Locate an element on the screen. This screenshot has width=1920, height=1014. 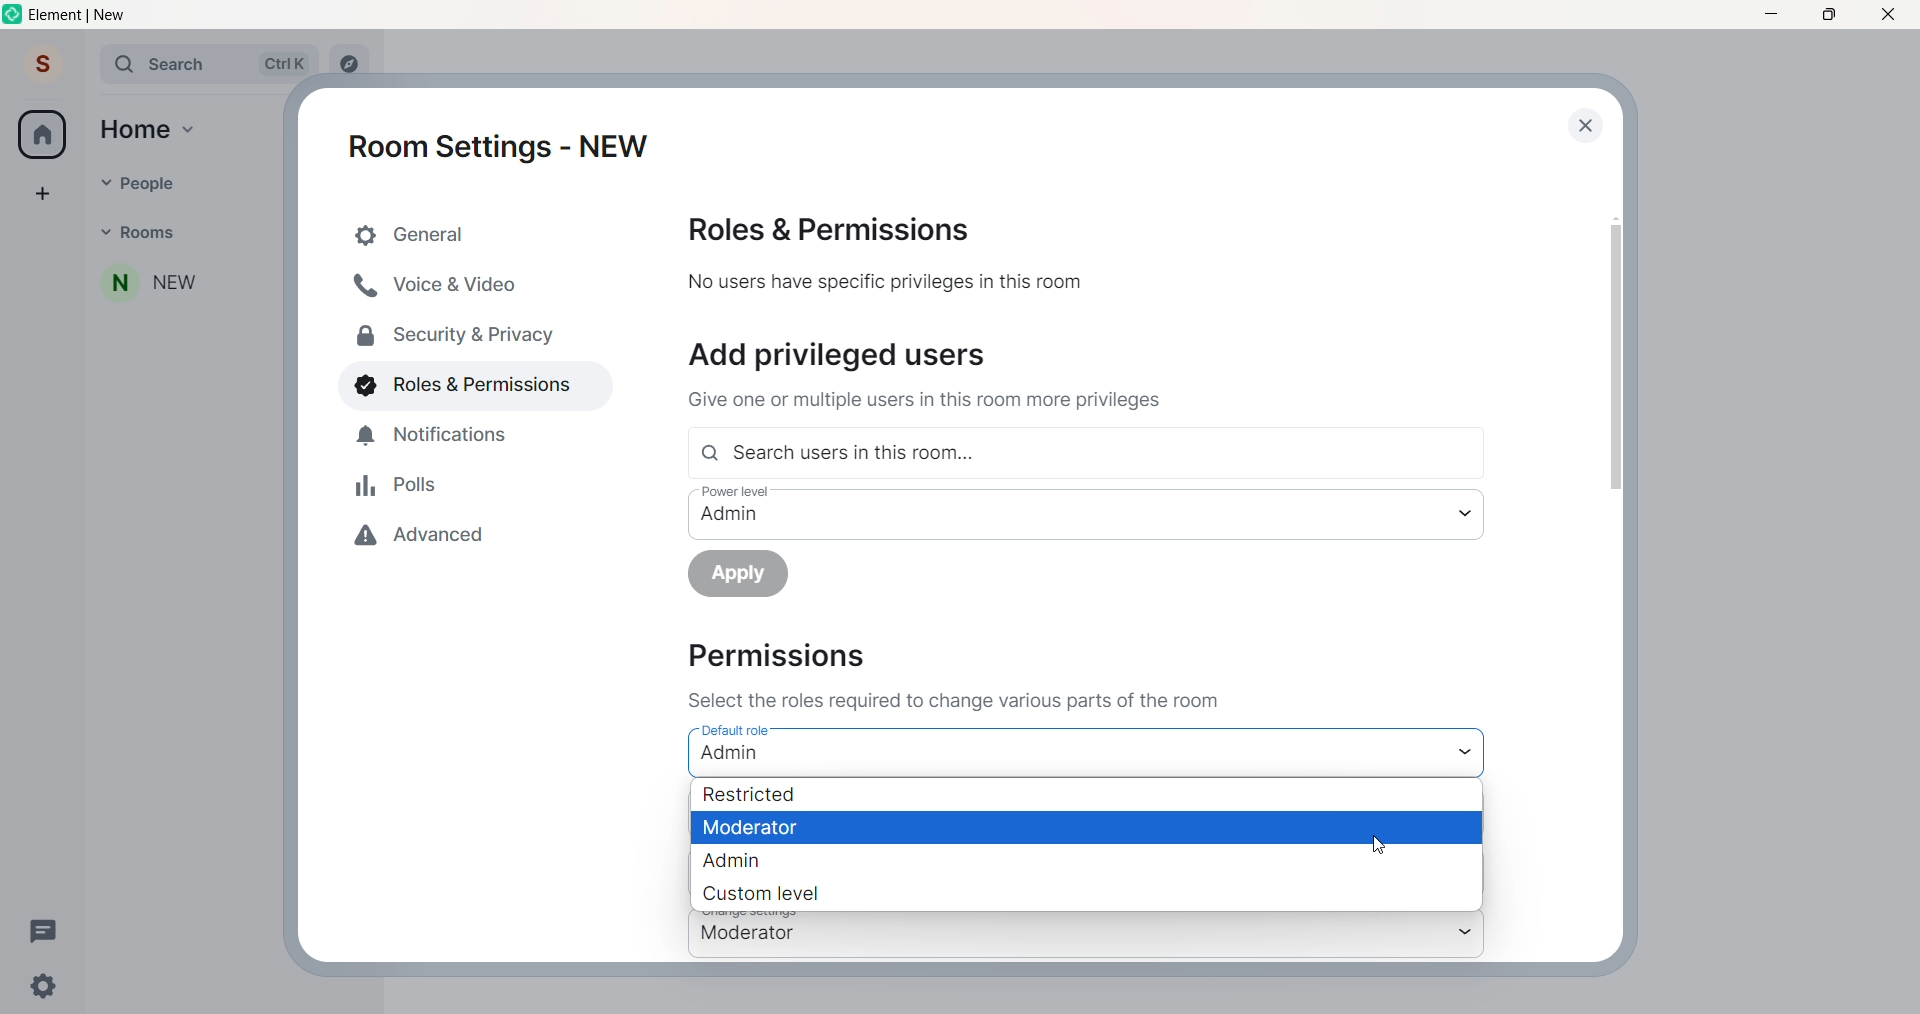
home option is located at coordinates (154, 133).